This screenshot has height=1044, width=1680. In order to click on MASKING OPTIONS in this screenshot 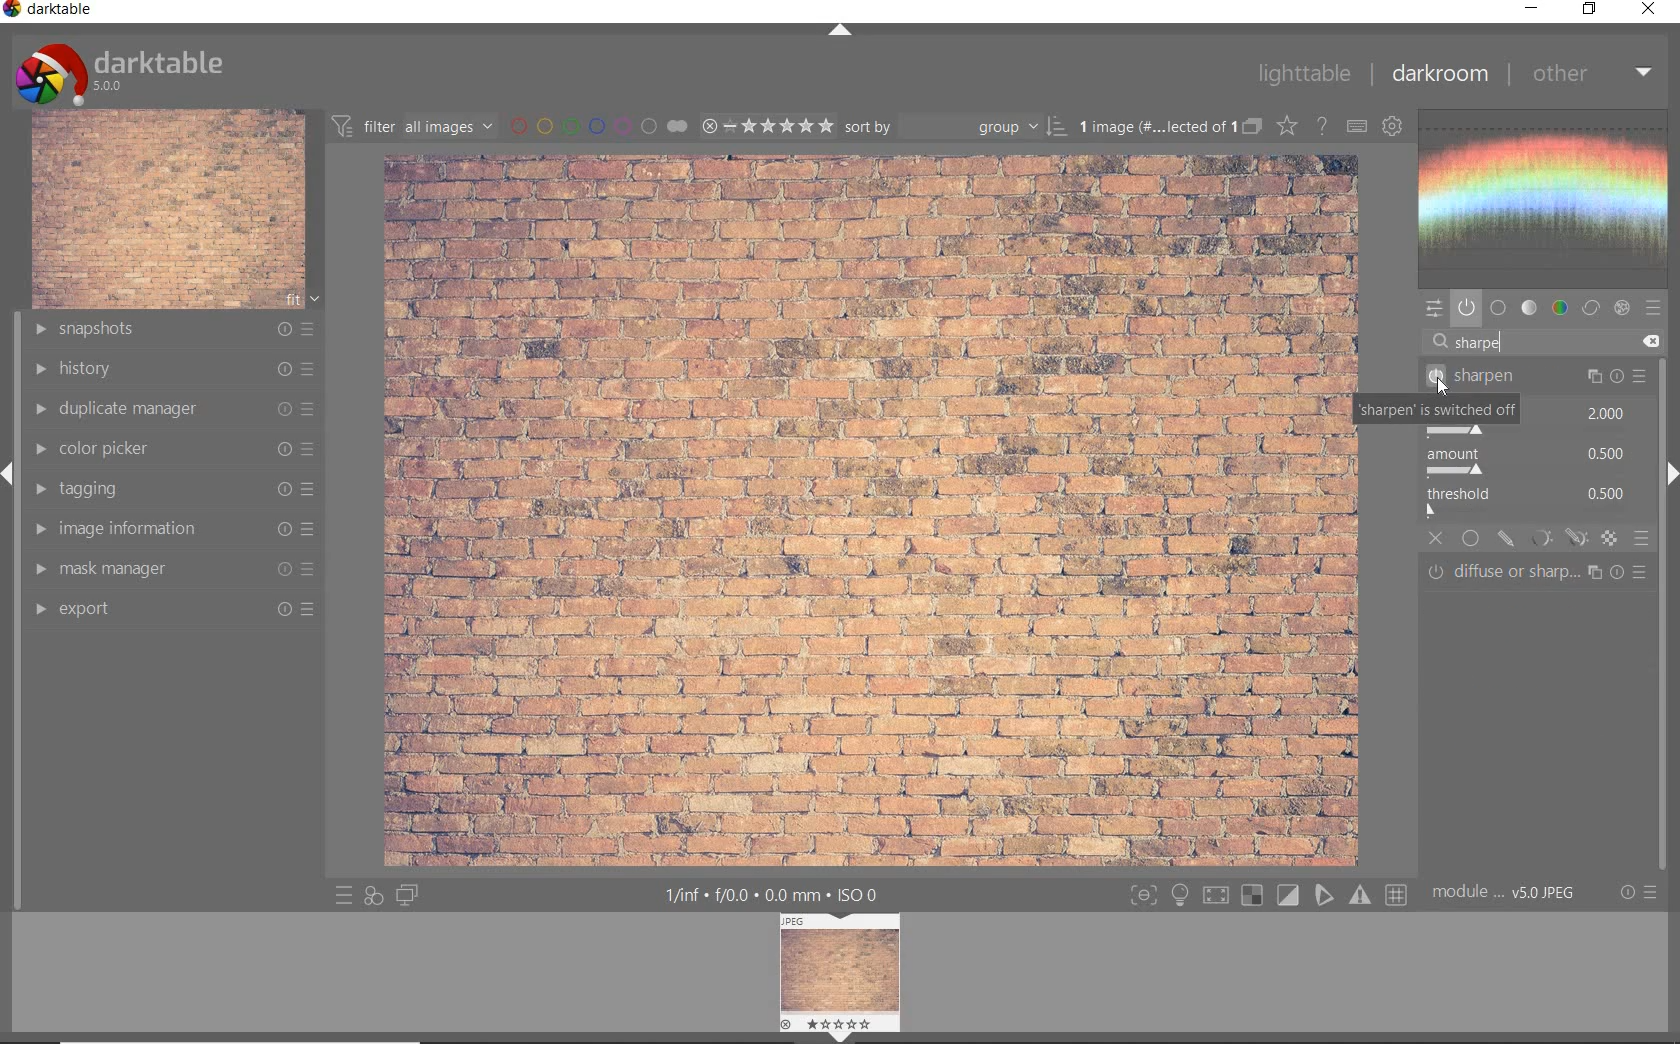, I will do `click(1555, 539)`.